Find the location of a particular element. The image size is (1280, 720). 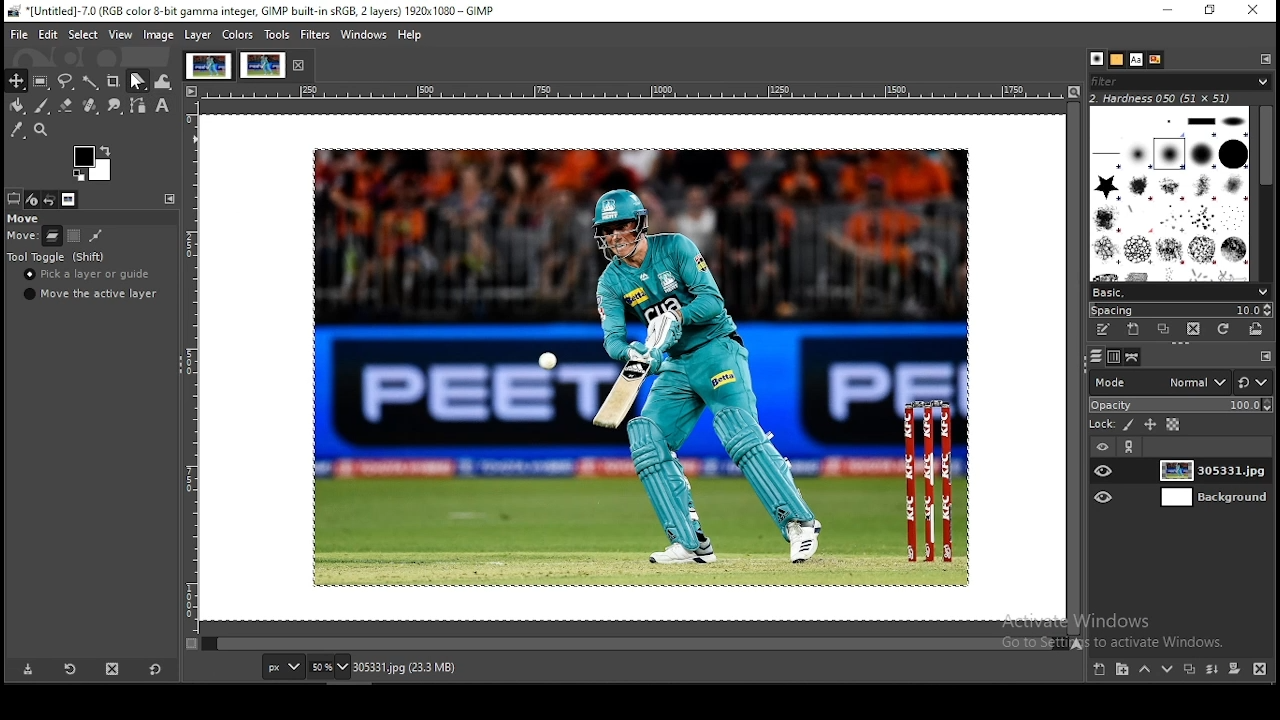

smudge tools is located at coordinates (113, 105).